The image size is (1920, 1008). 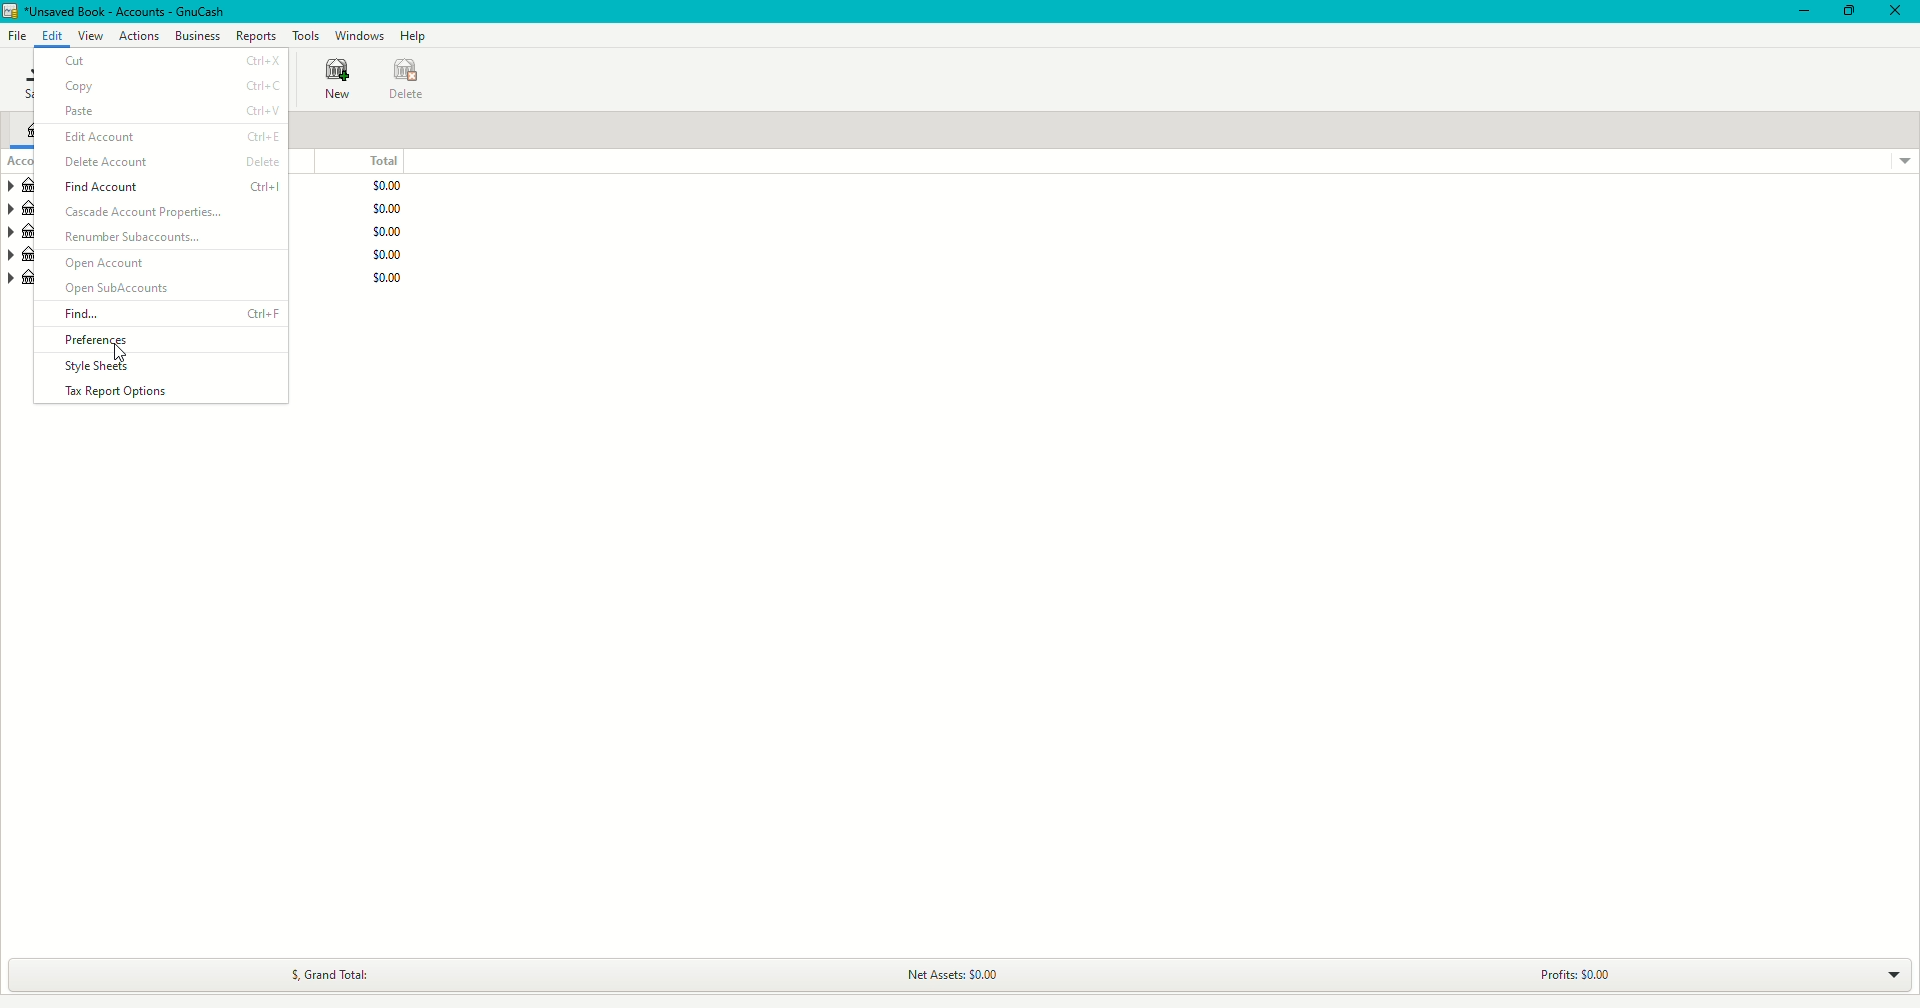 What do you see at coordinates (163, 262) in the screenshot?
I see `Open account` at bounding box center [163, 262].